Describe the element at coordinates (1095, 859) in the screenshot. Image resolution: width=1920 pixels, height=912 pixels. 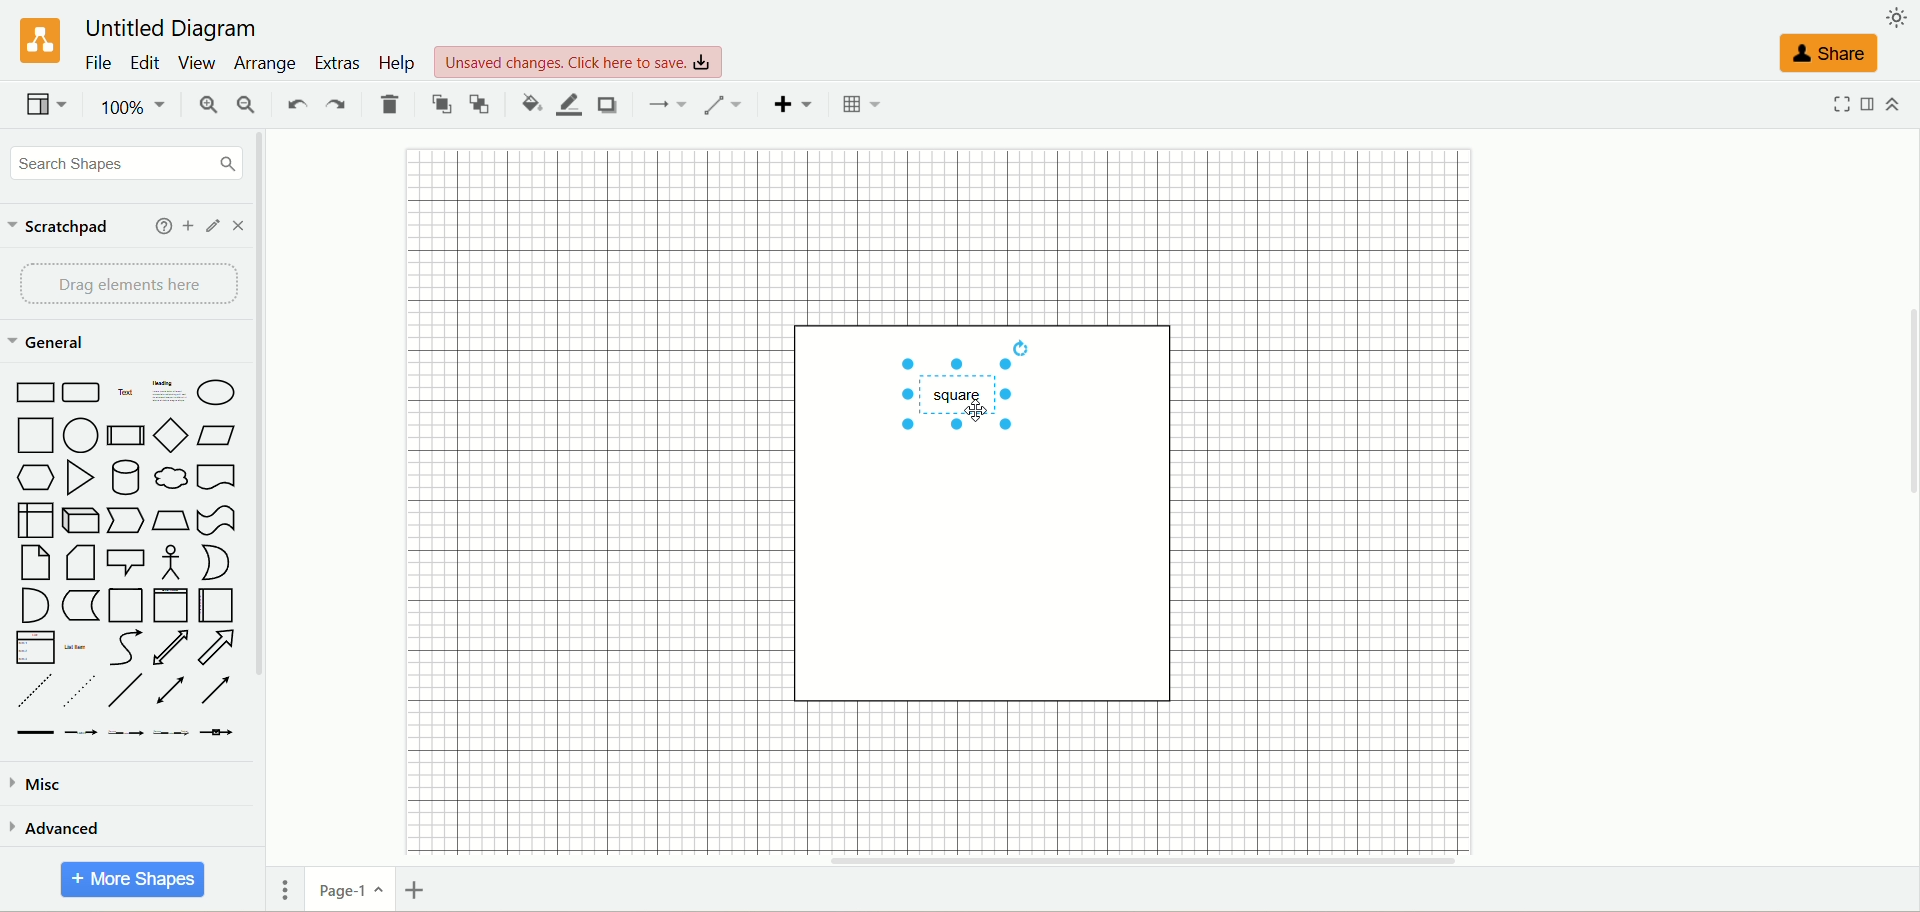
I see `horizontal scroll bar` at that location.